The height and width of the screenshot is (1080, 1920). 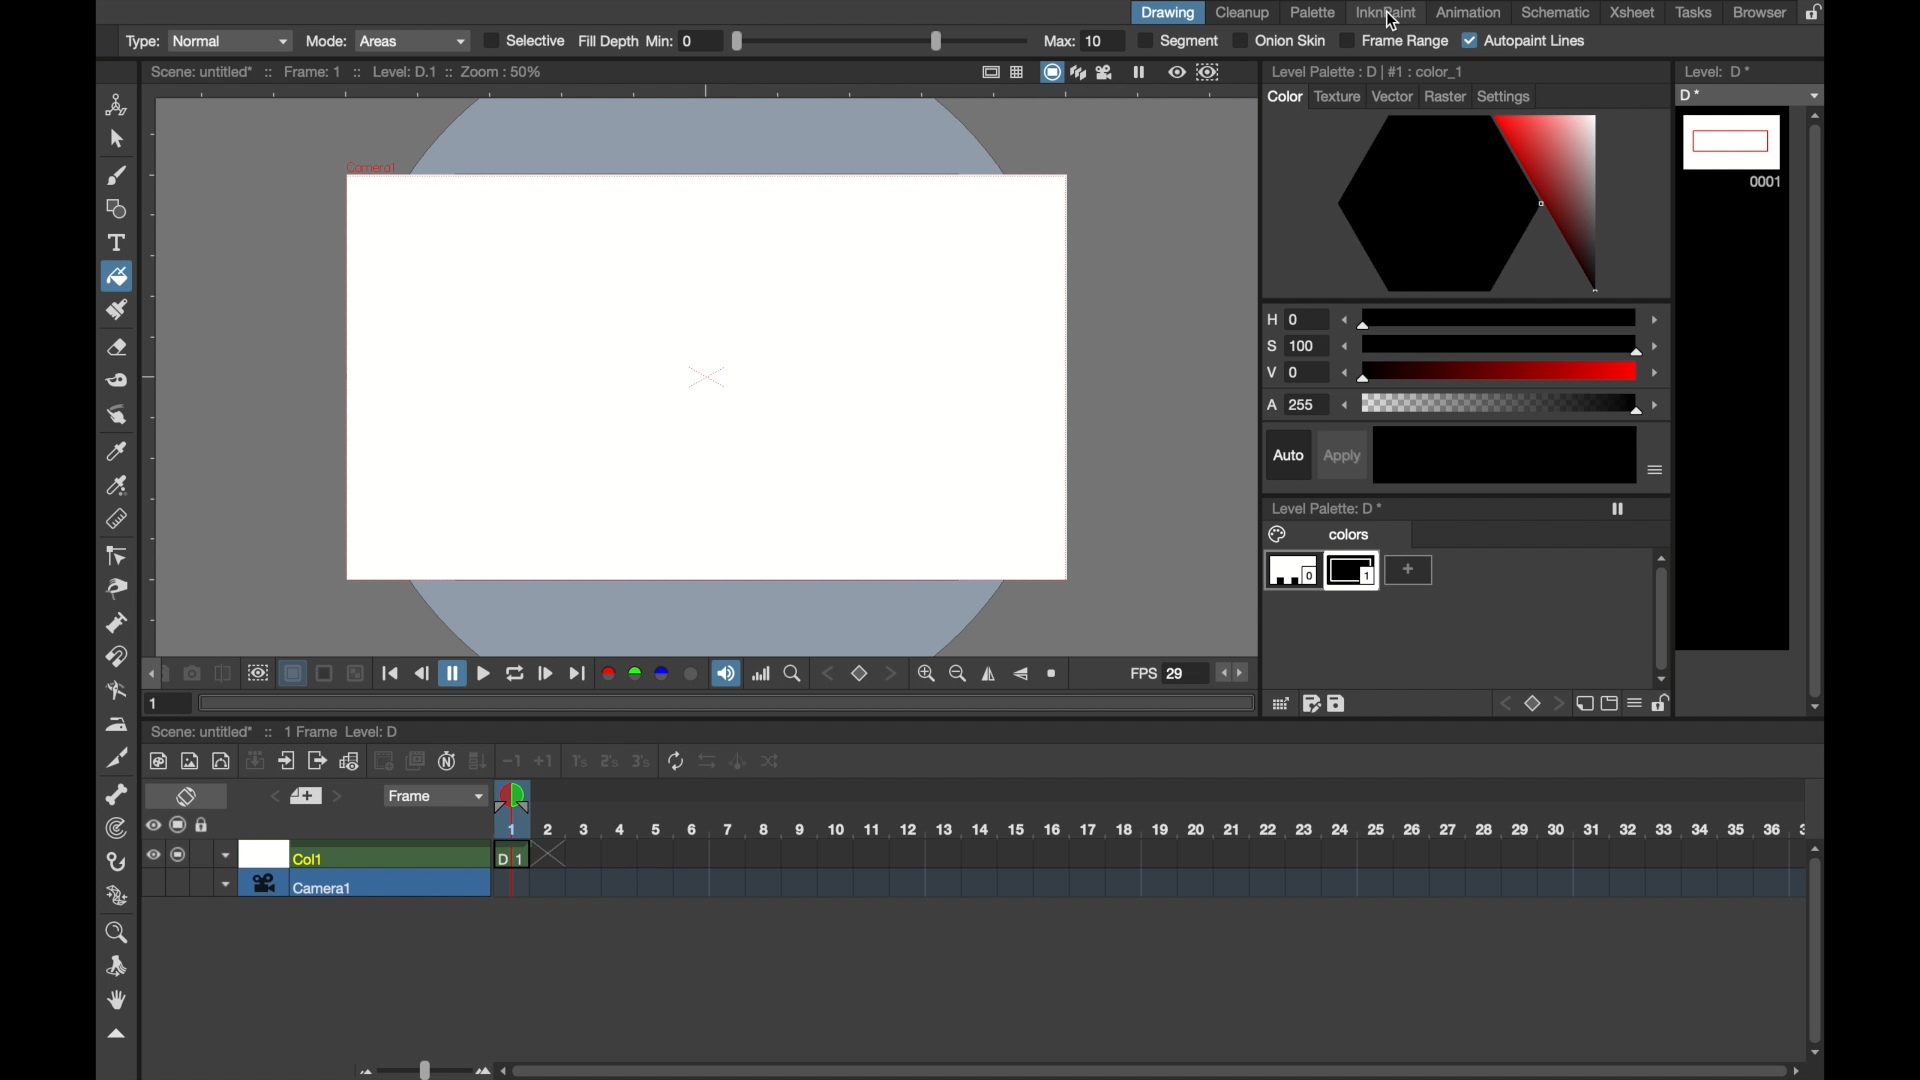 I want to click on change, so click(x=774, y=762).